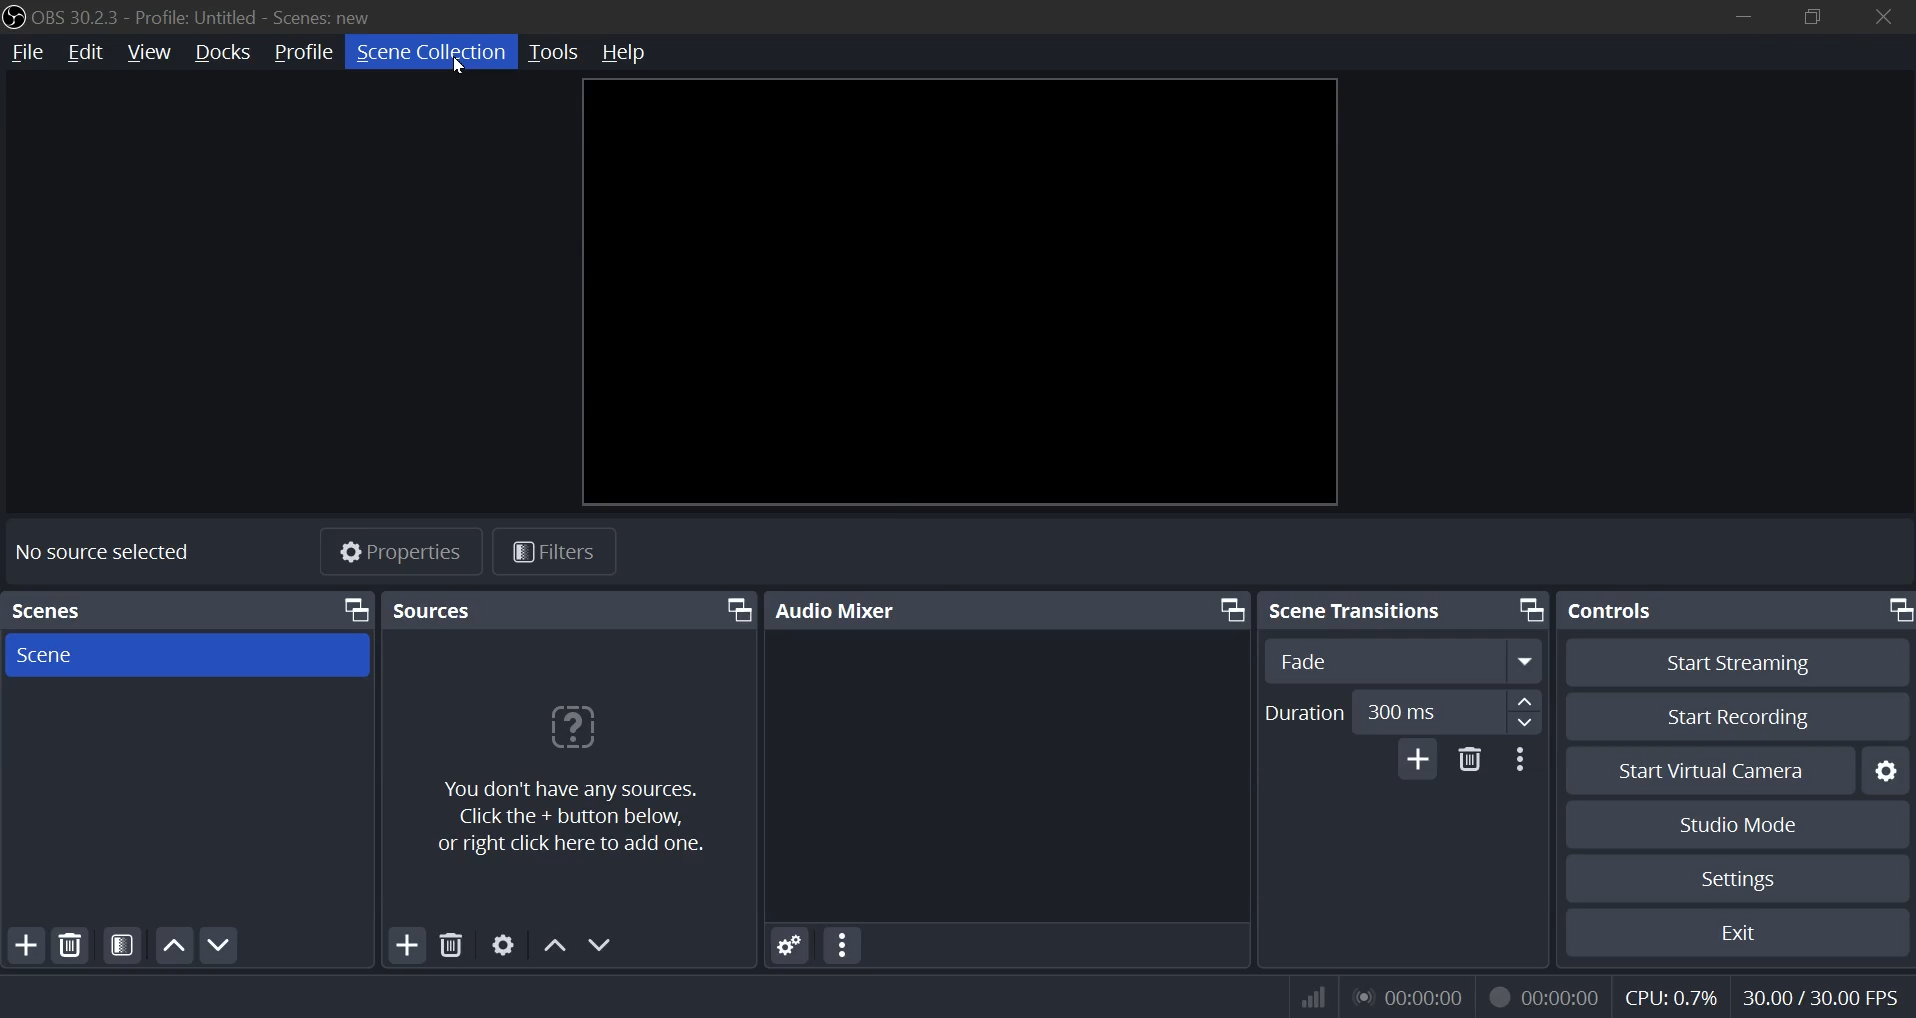 This screenshot has height=1018, width=1916. Describe the element at coordinates (553, 53) in the screenshot. I see `tools` at that location.